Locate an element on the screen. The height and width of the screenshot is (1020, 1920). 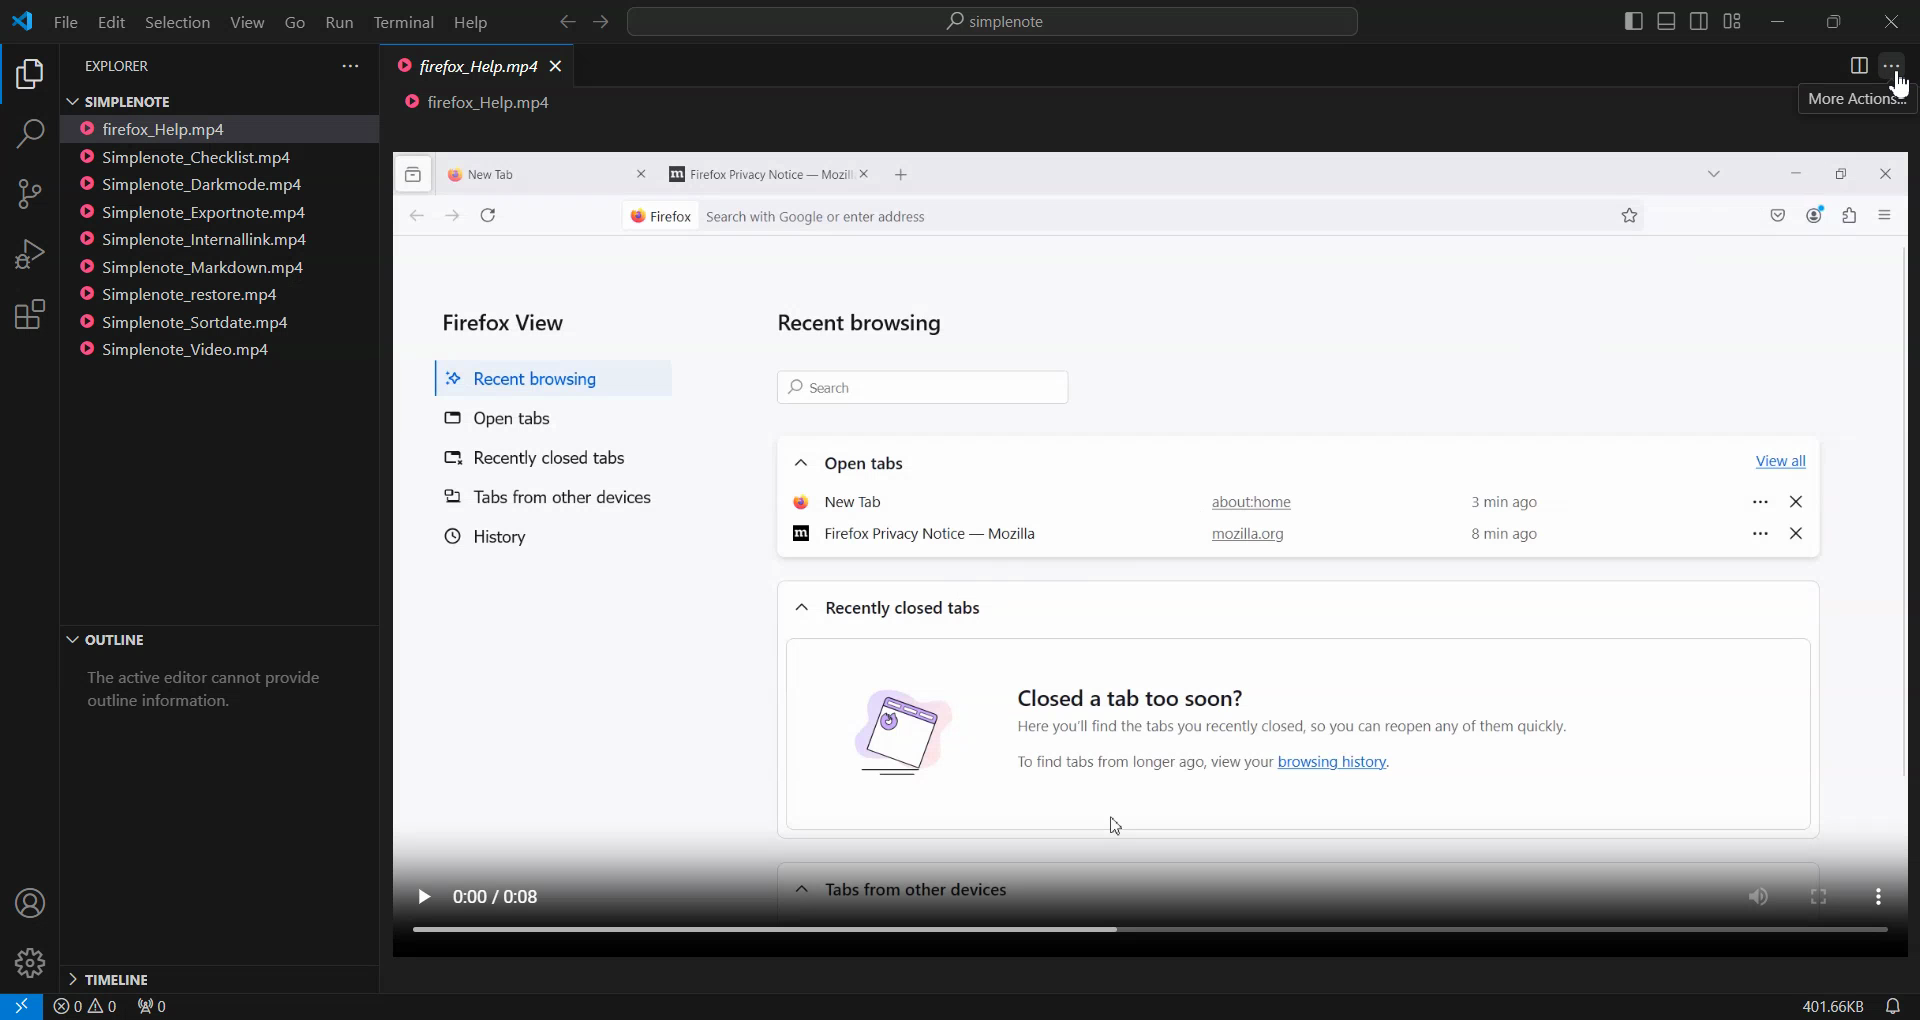
pause is located at coordinates (423, 894).